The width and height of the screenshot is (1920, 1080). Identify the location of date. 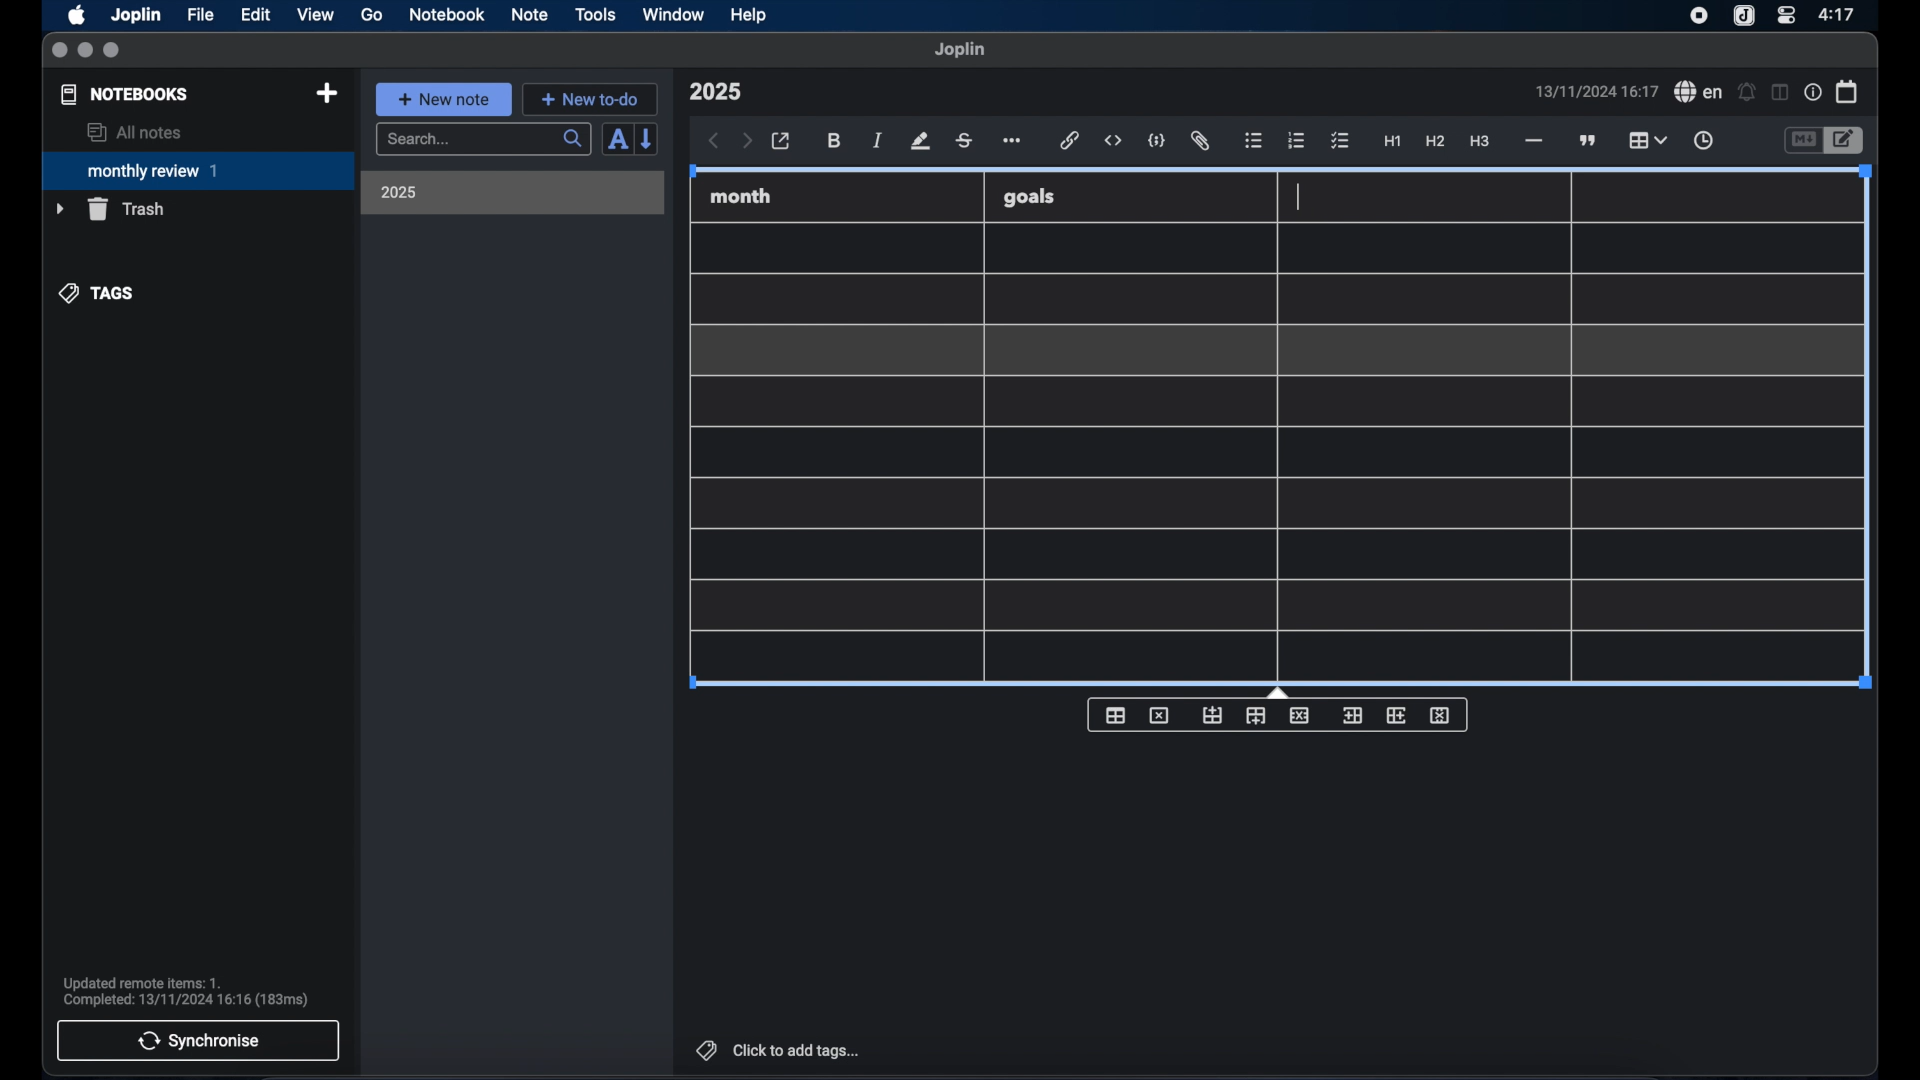
(1596, 91).